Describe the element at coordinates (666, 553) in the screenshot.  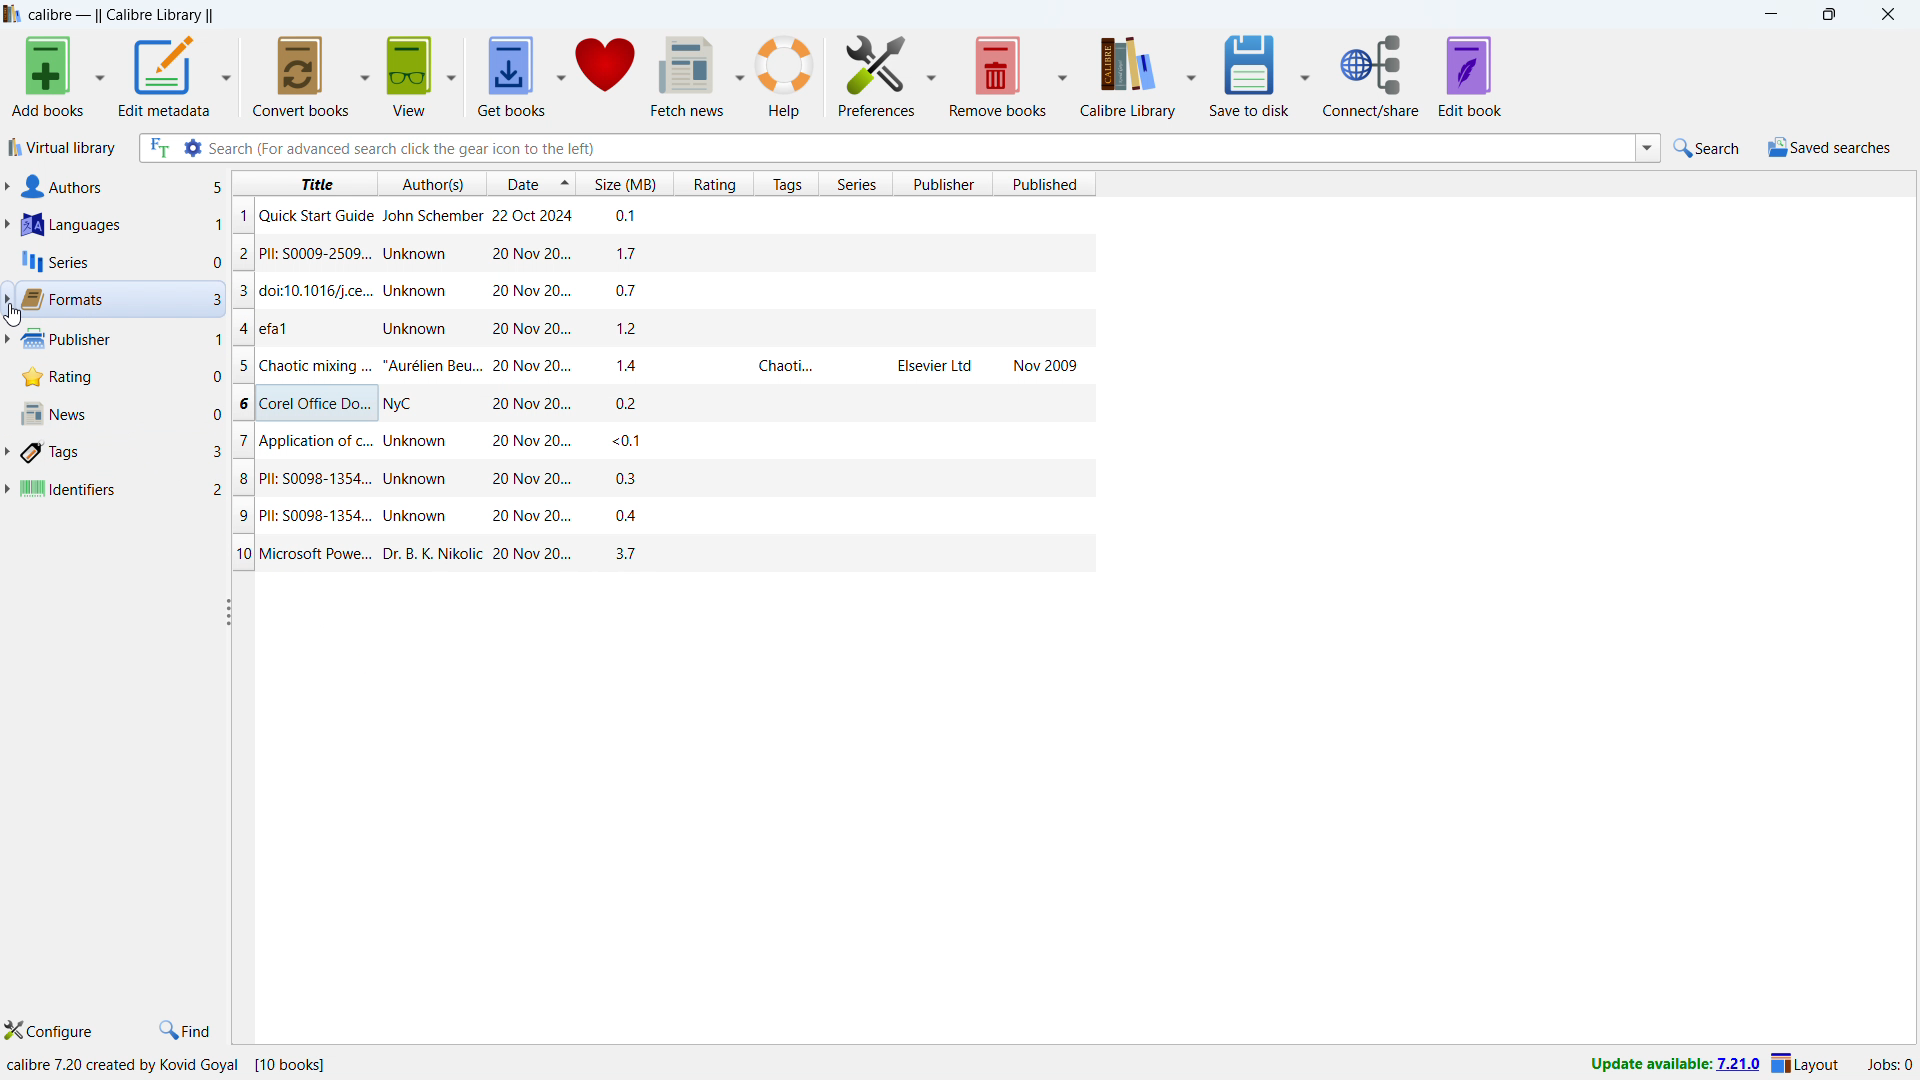
I see `one book entry` at that location.